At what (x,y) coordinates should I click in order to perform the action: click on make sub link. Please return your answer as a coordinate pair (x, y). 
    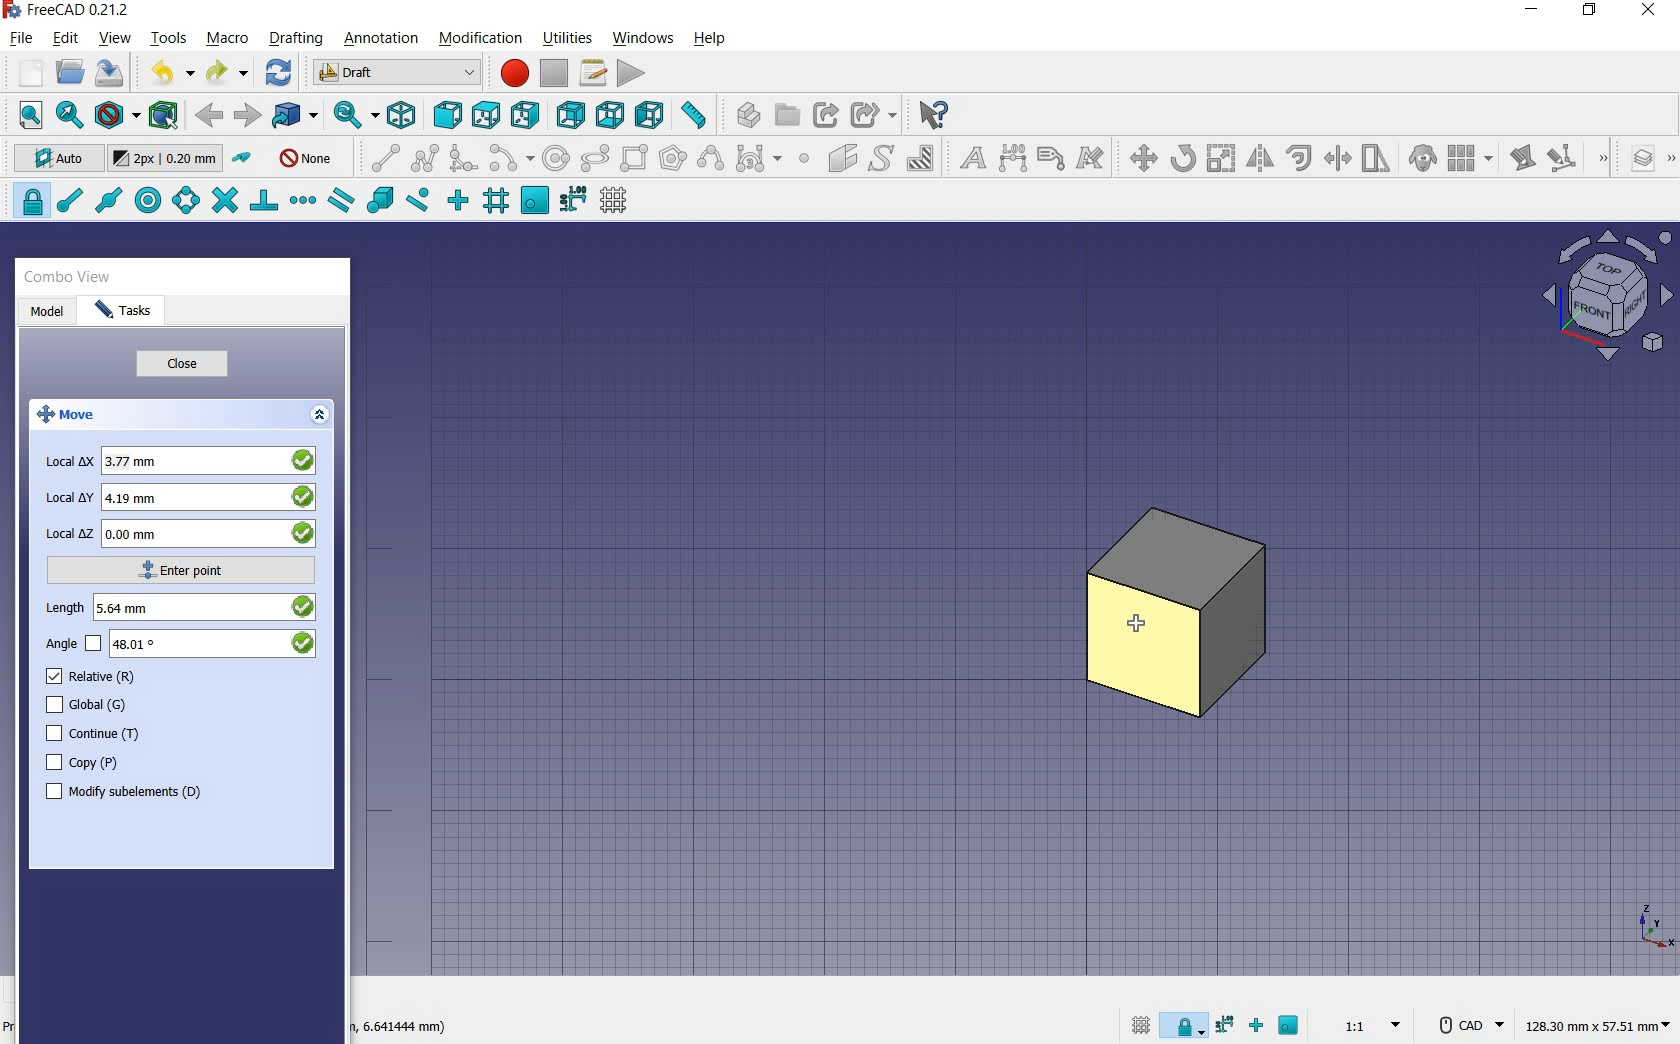
    Looking at the image, I should click on (873, 115).